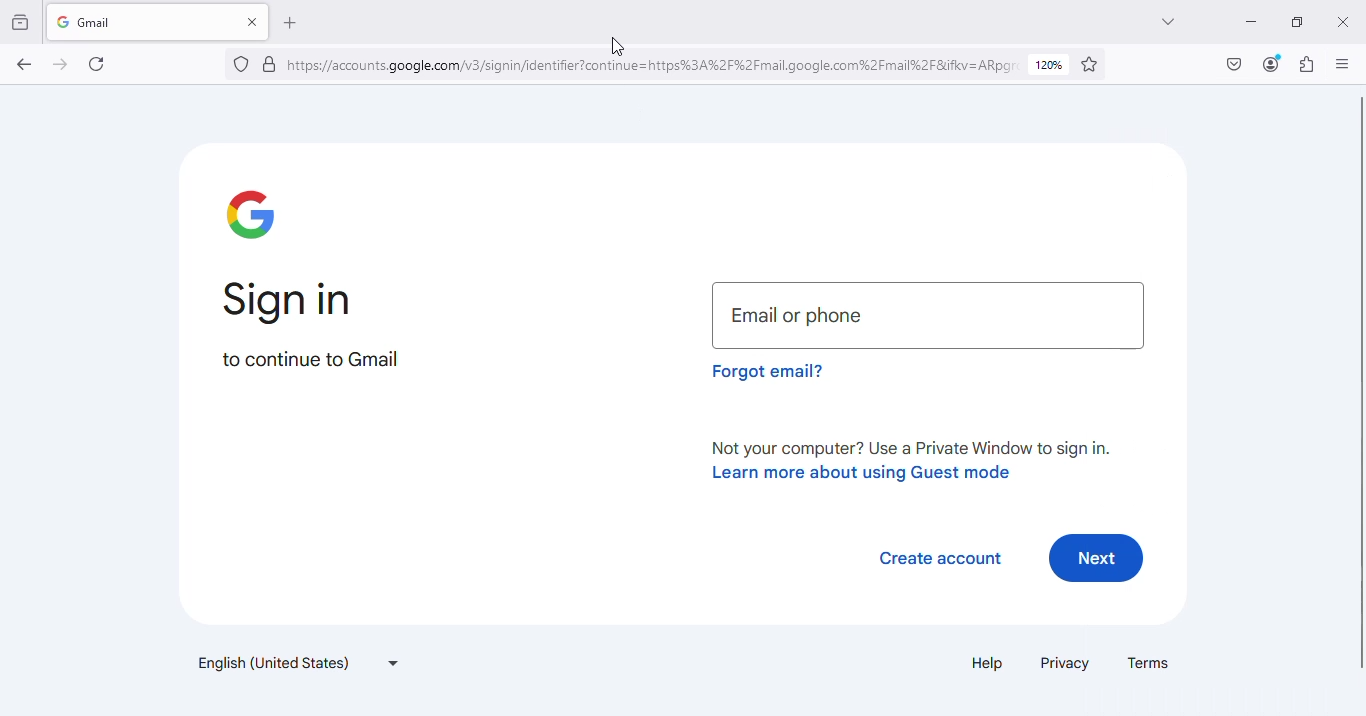  Describe the element at coordinates (1252, 23) in the screenshot. I see `minimize` at that location.